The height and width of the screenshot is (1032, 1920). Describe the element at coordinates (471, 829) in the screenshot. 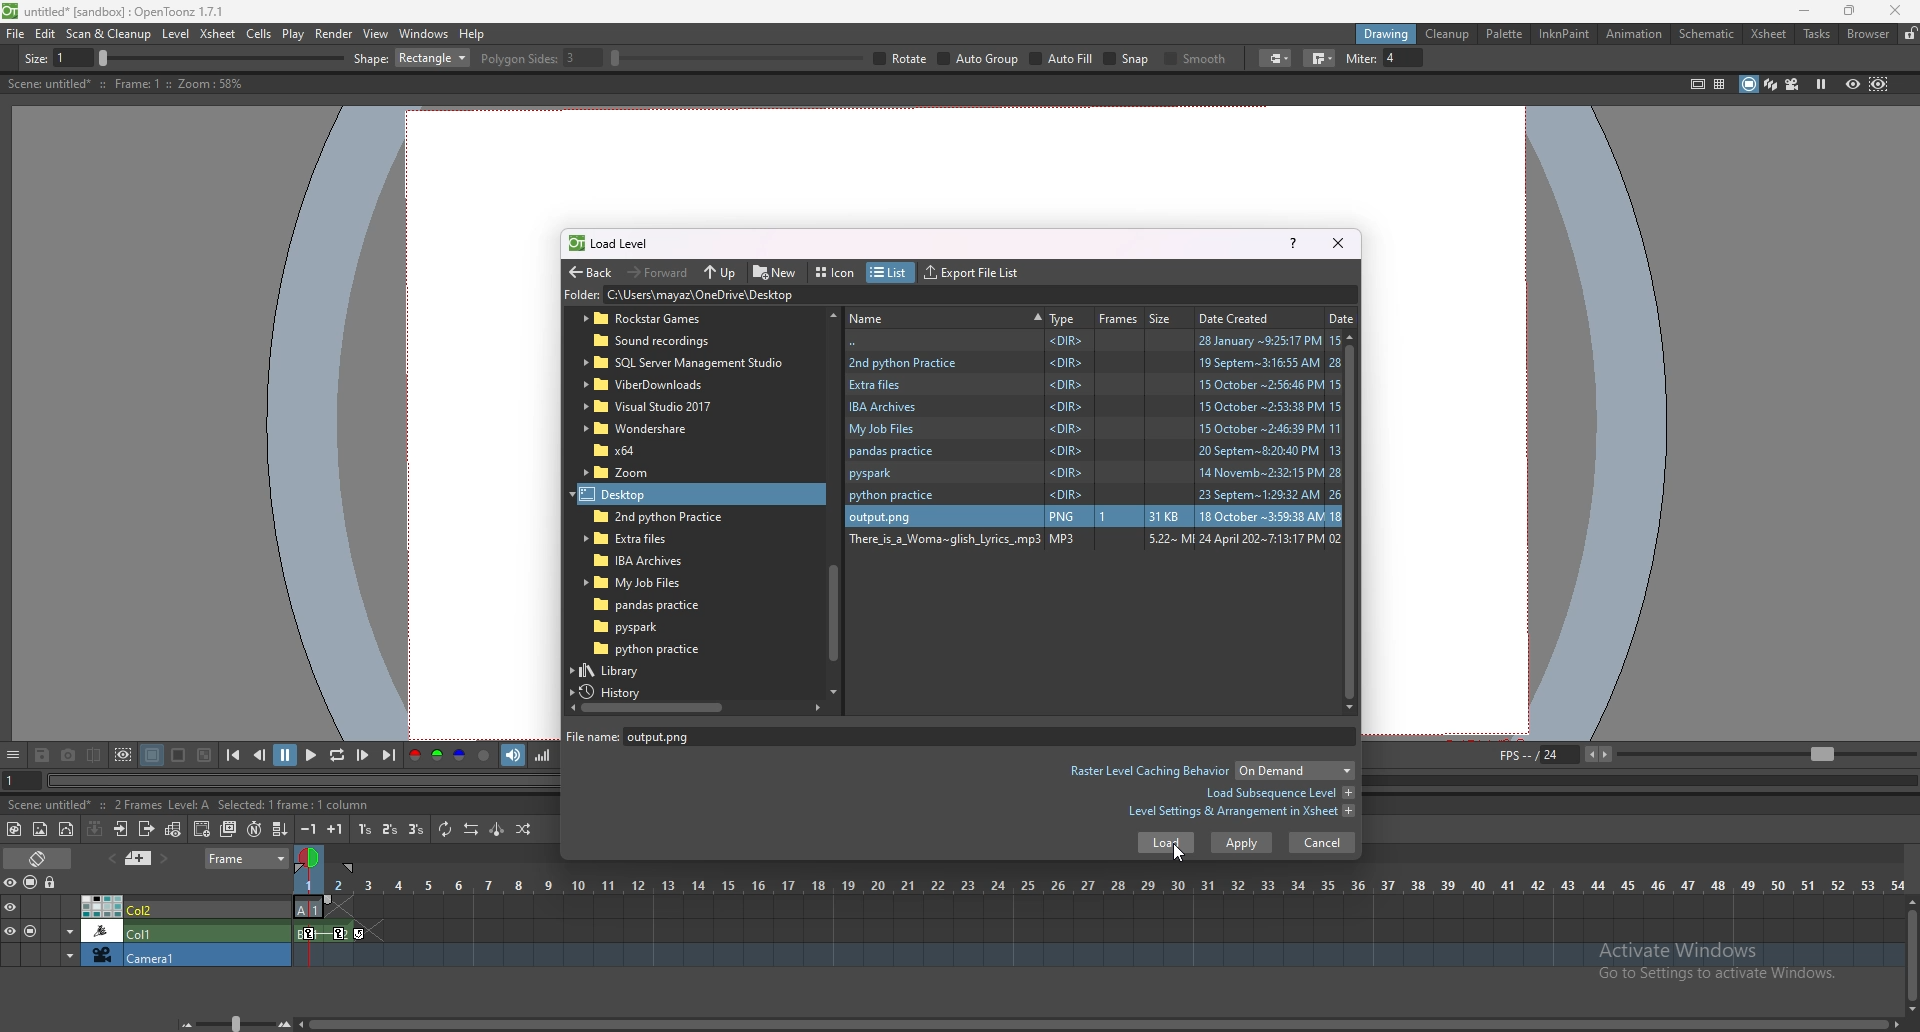

I see `reverse` at that location.